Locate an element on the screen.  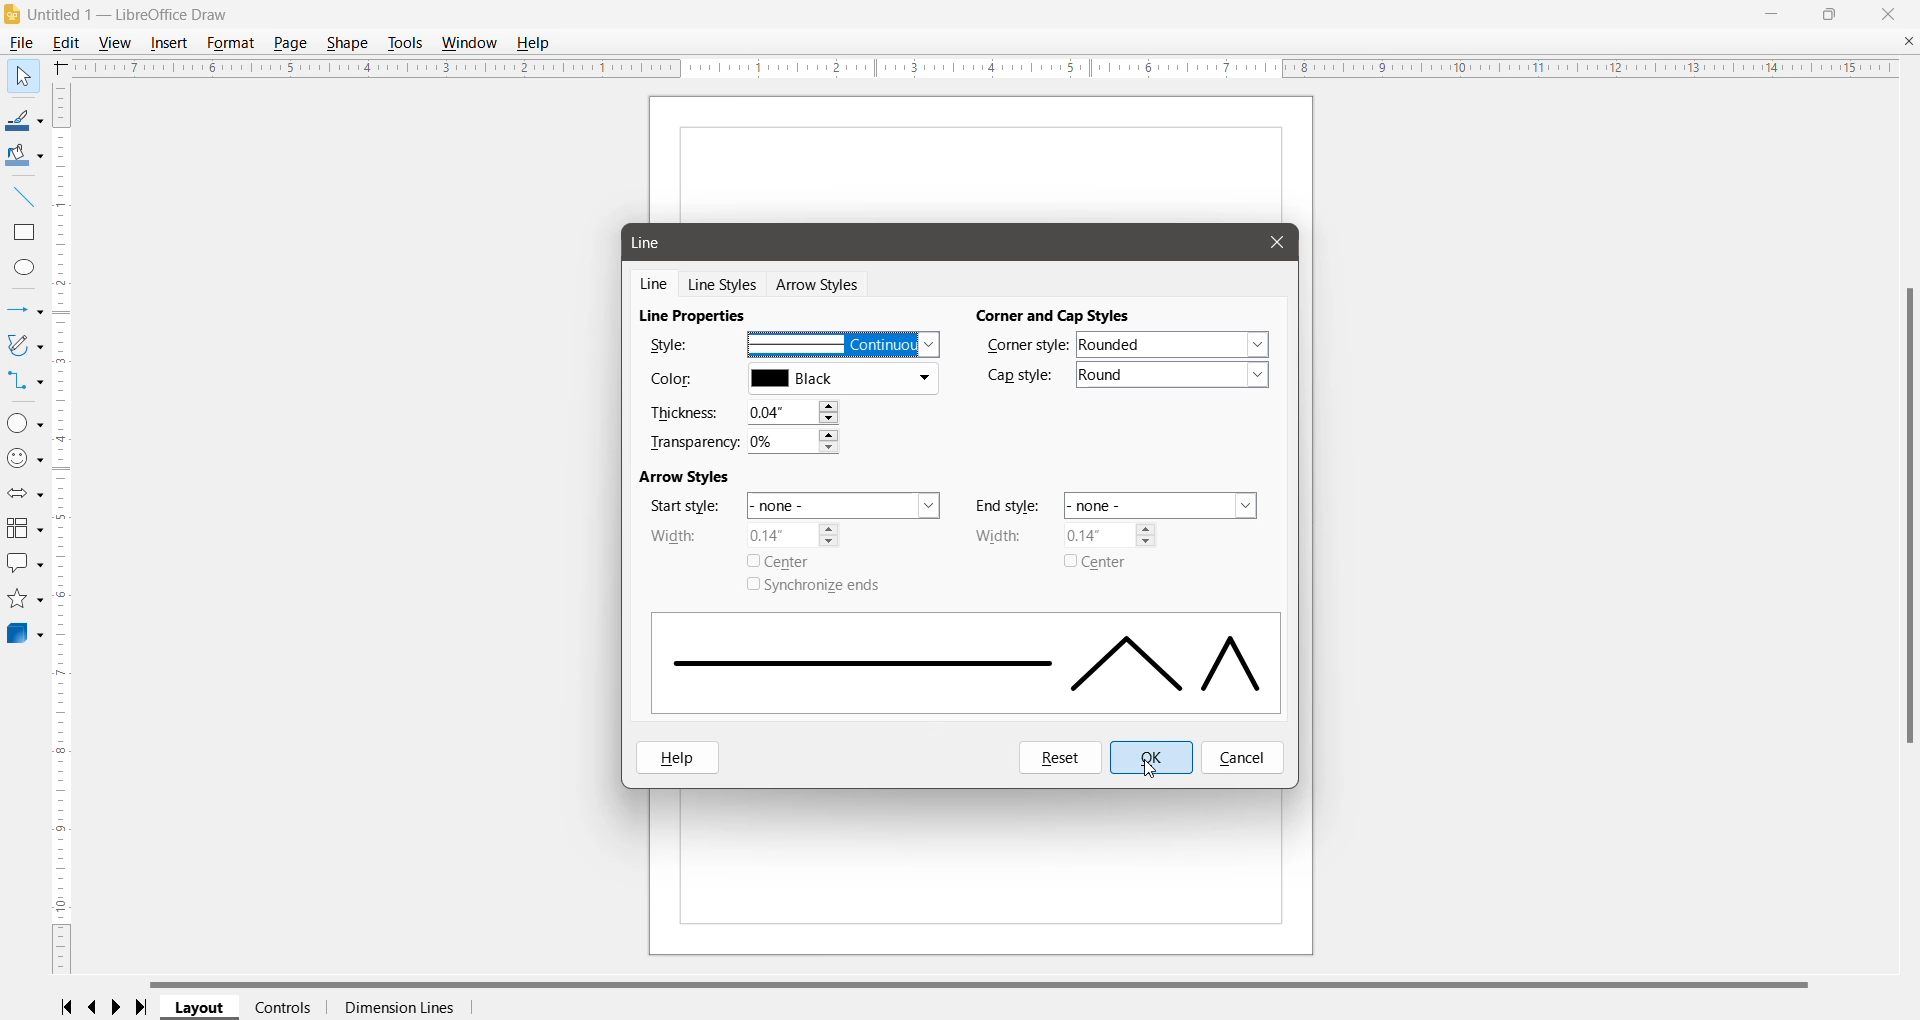
Style is located at coordinates (670, 345).